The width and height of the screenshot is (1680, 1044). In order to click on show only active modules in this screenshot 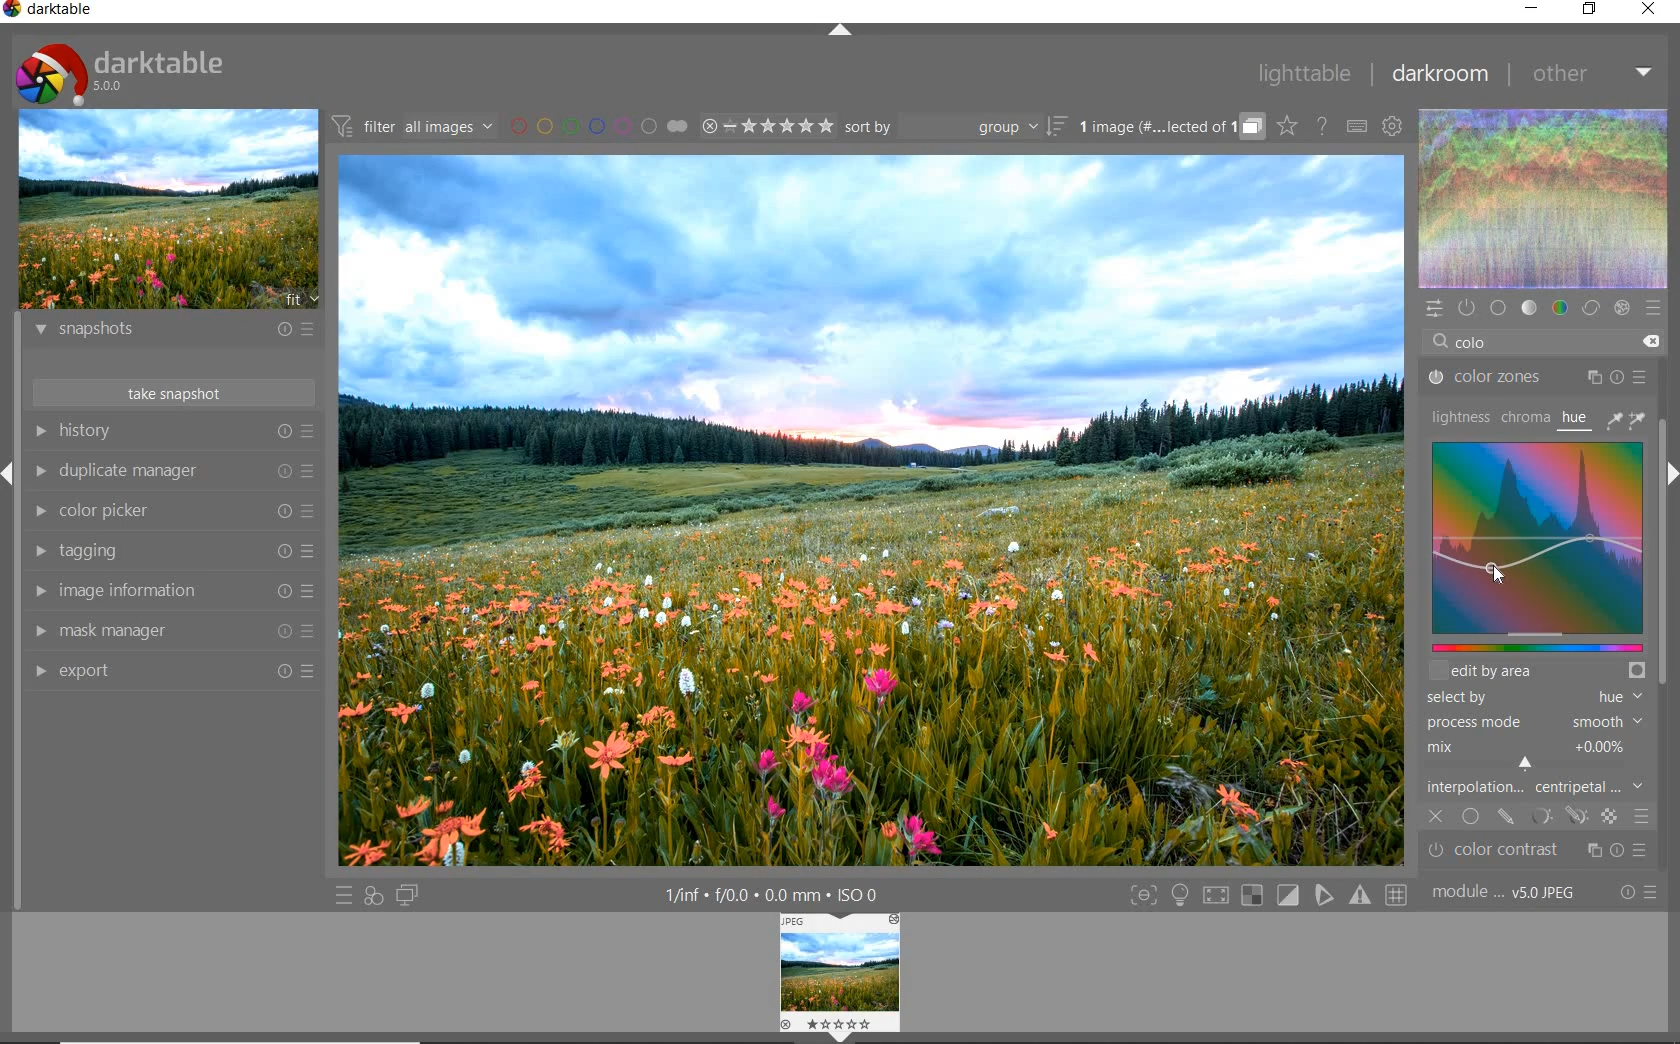, I will do `click(1465, 306)`.